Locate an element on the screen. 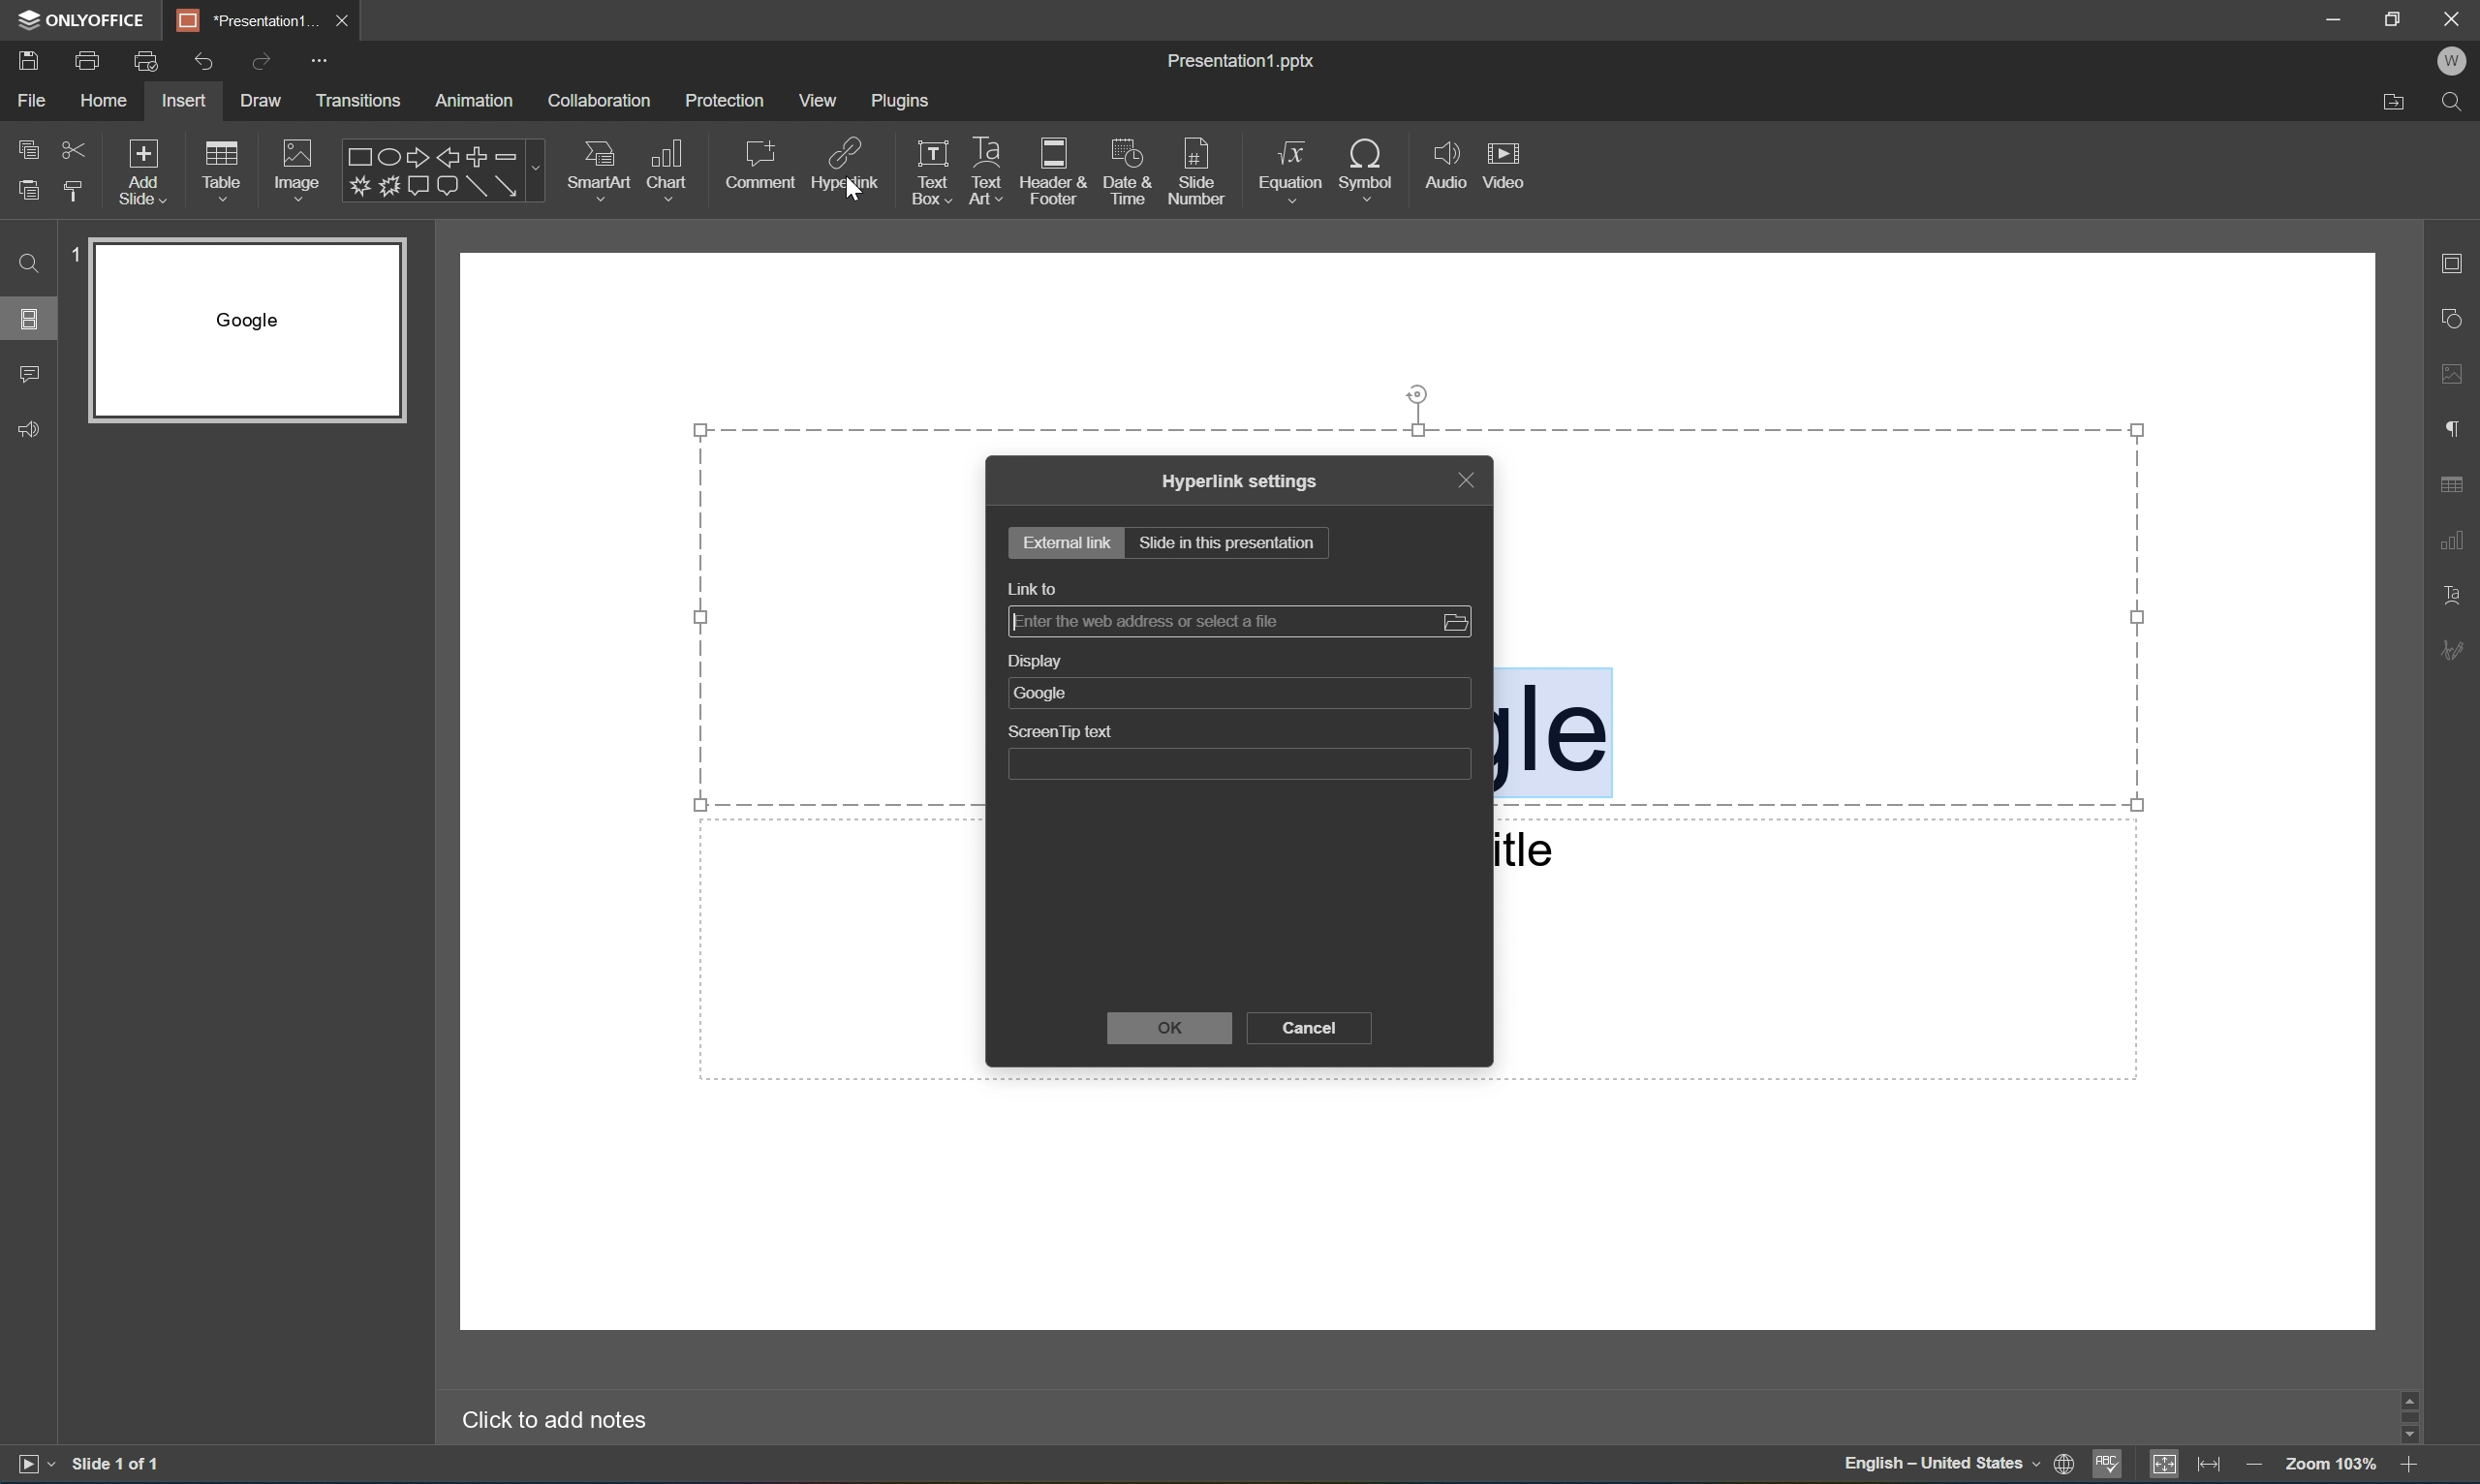 The height and width of the screenshot is (1484, 2480). Equation is located at coordinates (1292, 173).